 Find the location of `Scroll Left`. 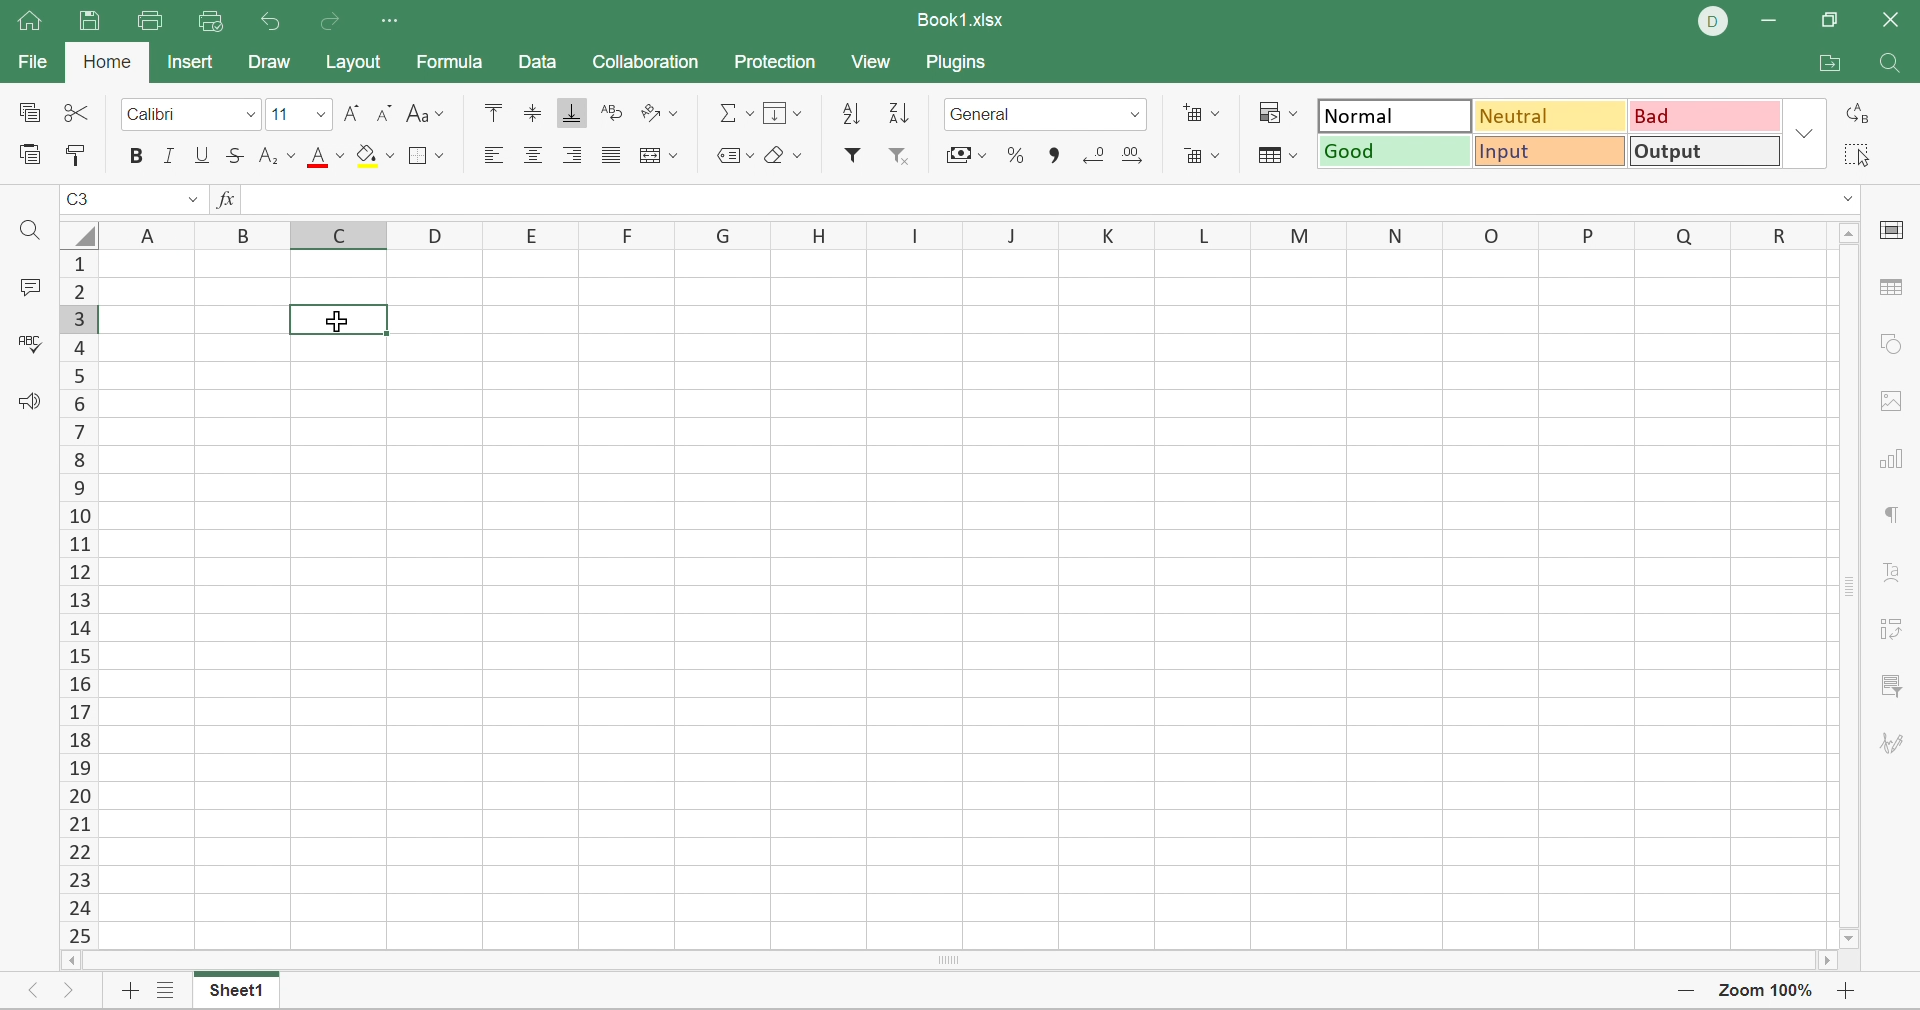

Scroll Left is located at coordinates (69, 958).